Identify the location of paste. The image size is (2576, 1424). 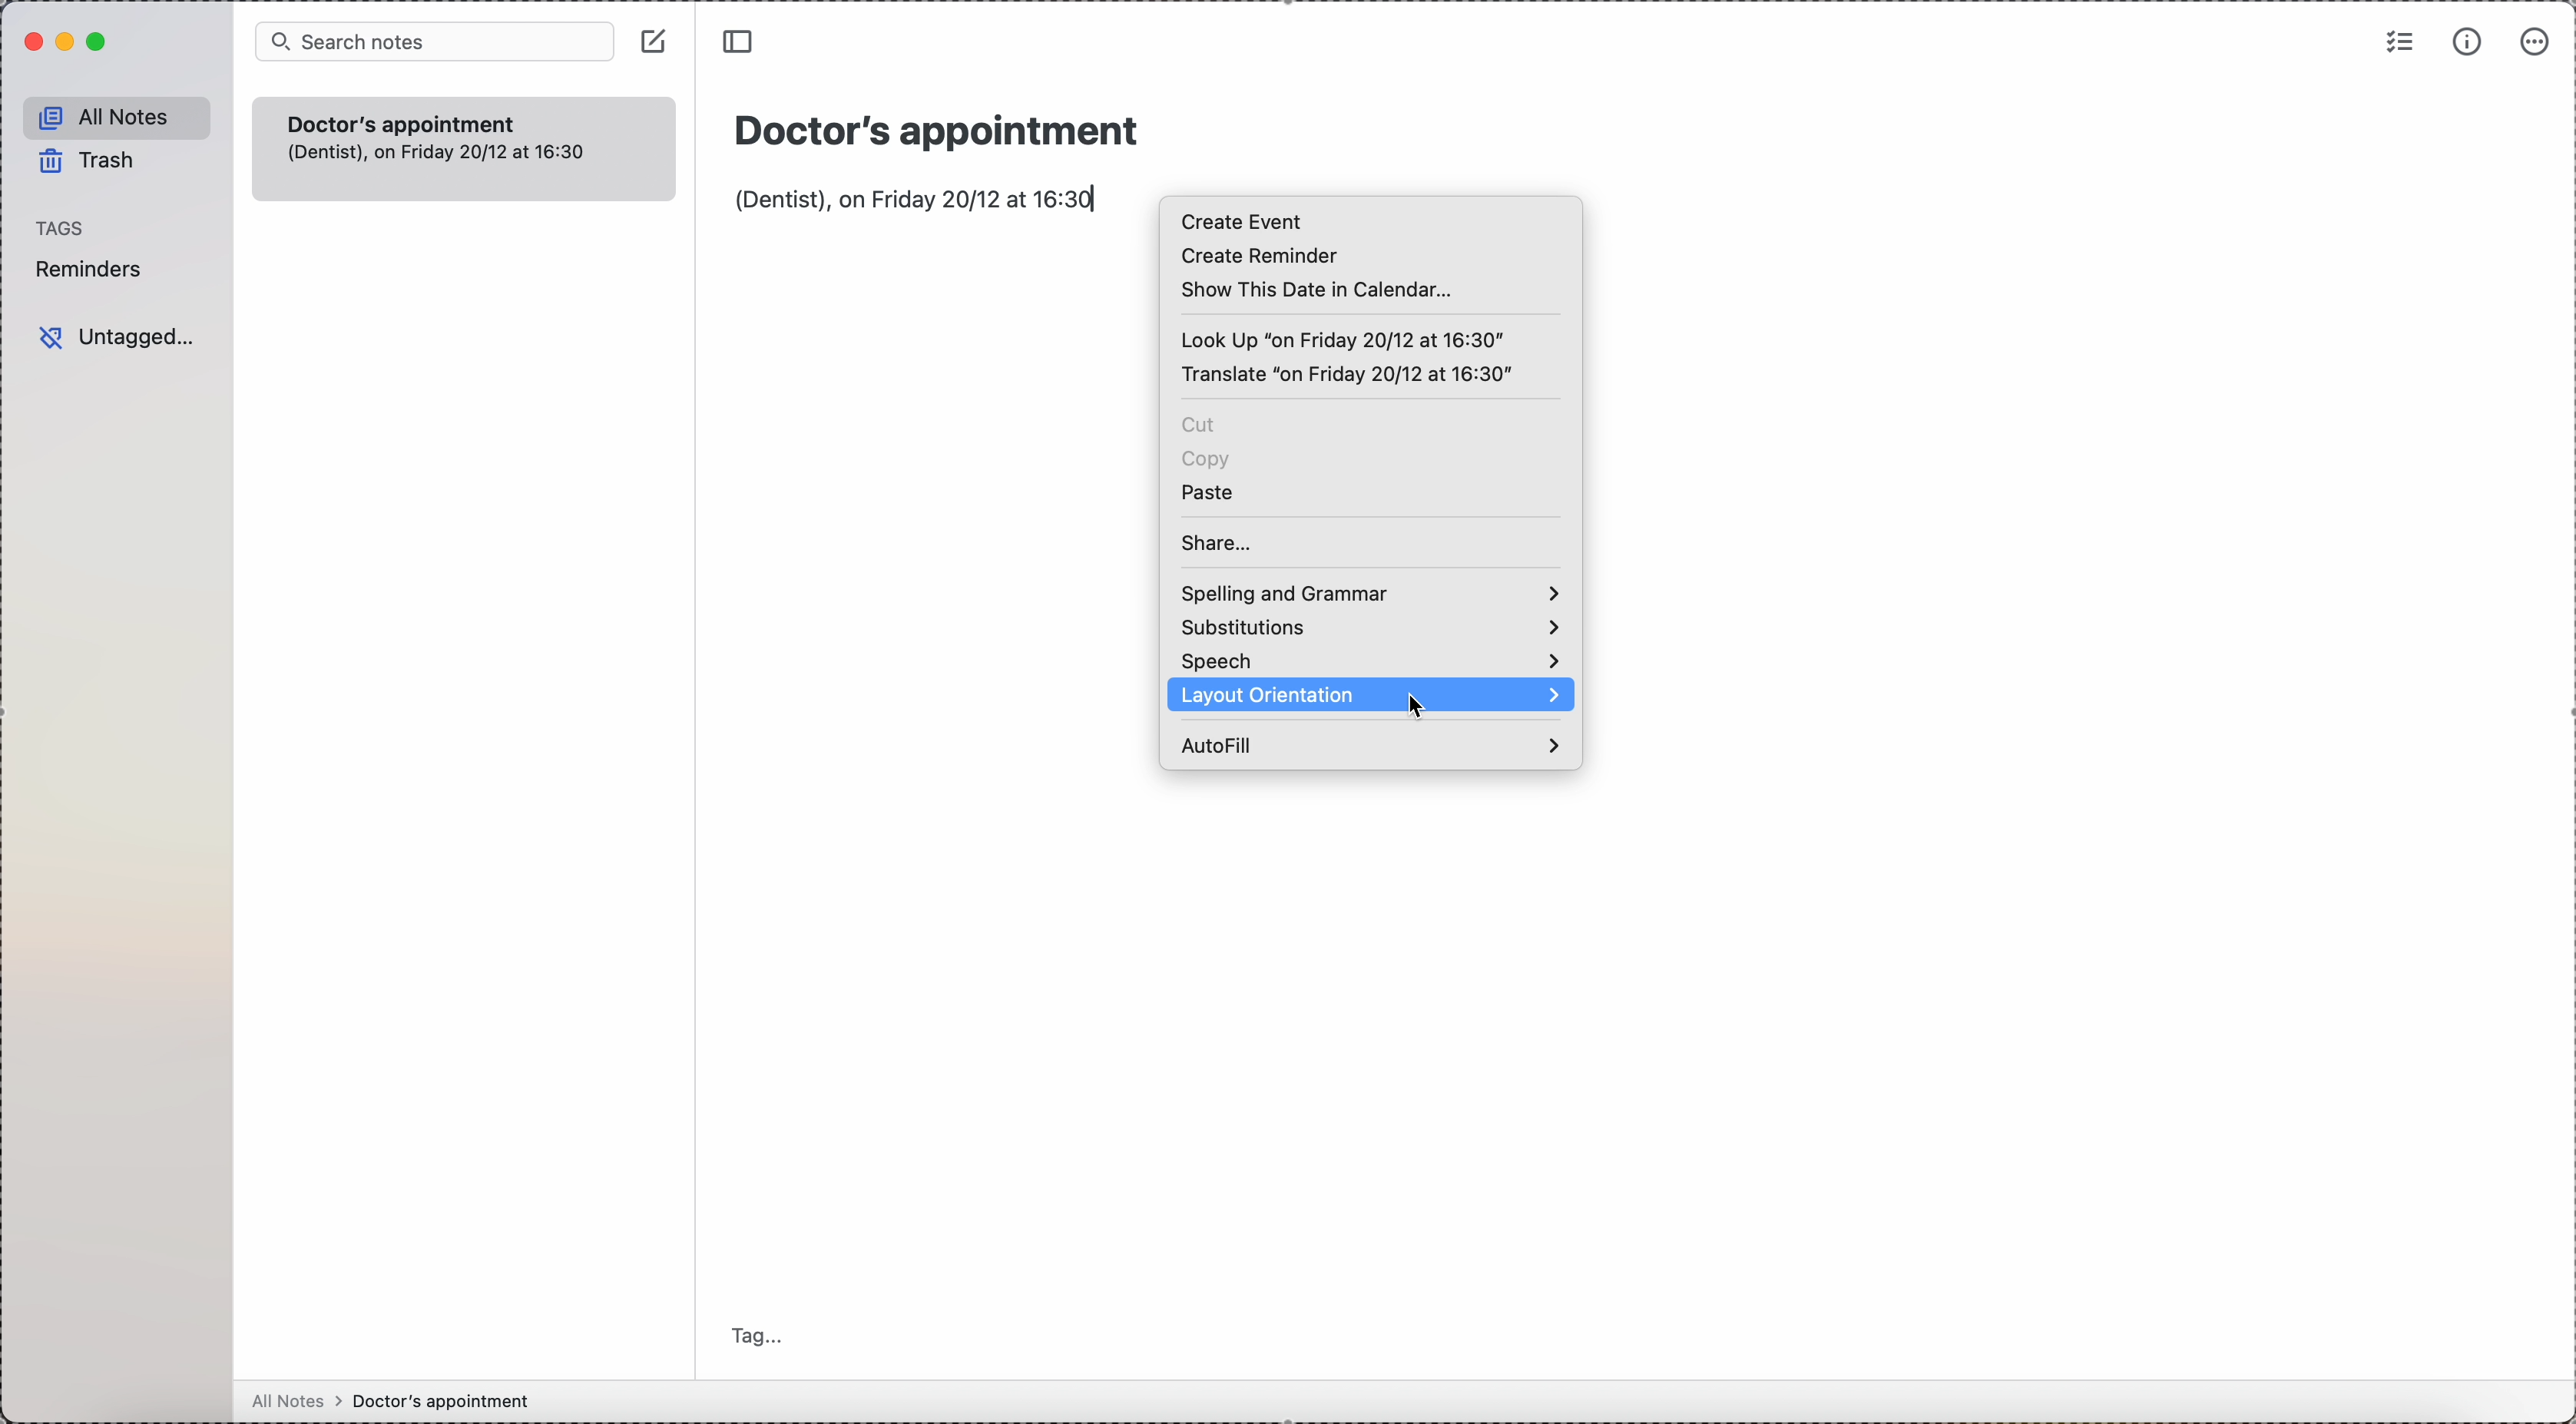
(1209, 491).